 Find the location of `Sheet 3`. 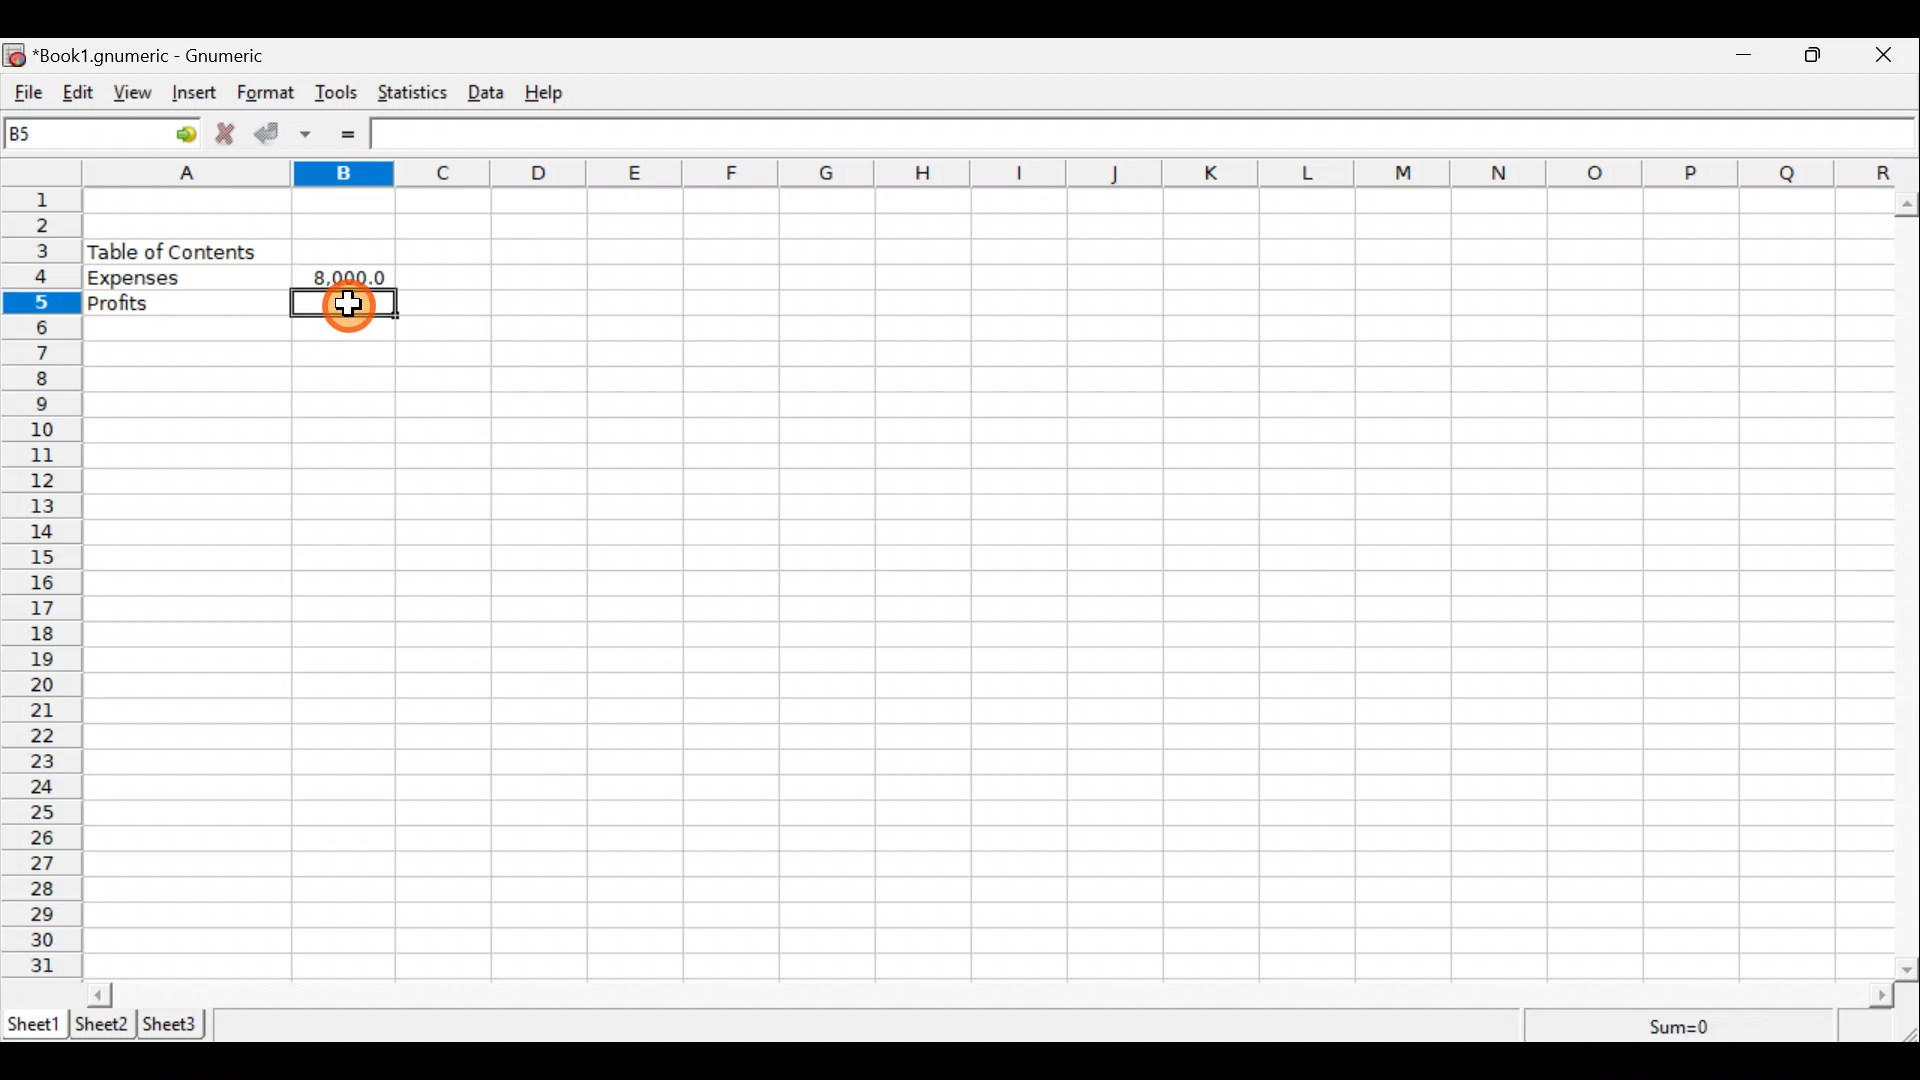

Sheet 3 is located at coordinates (178, 1024).